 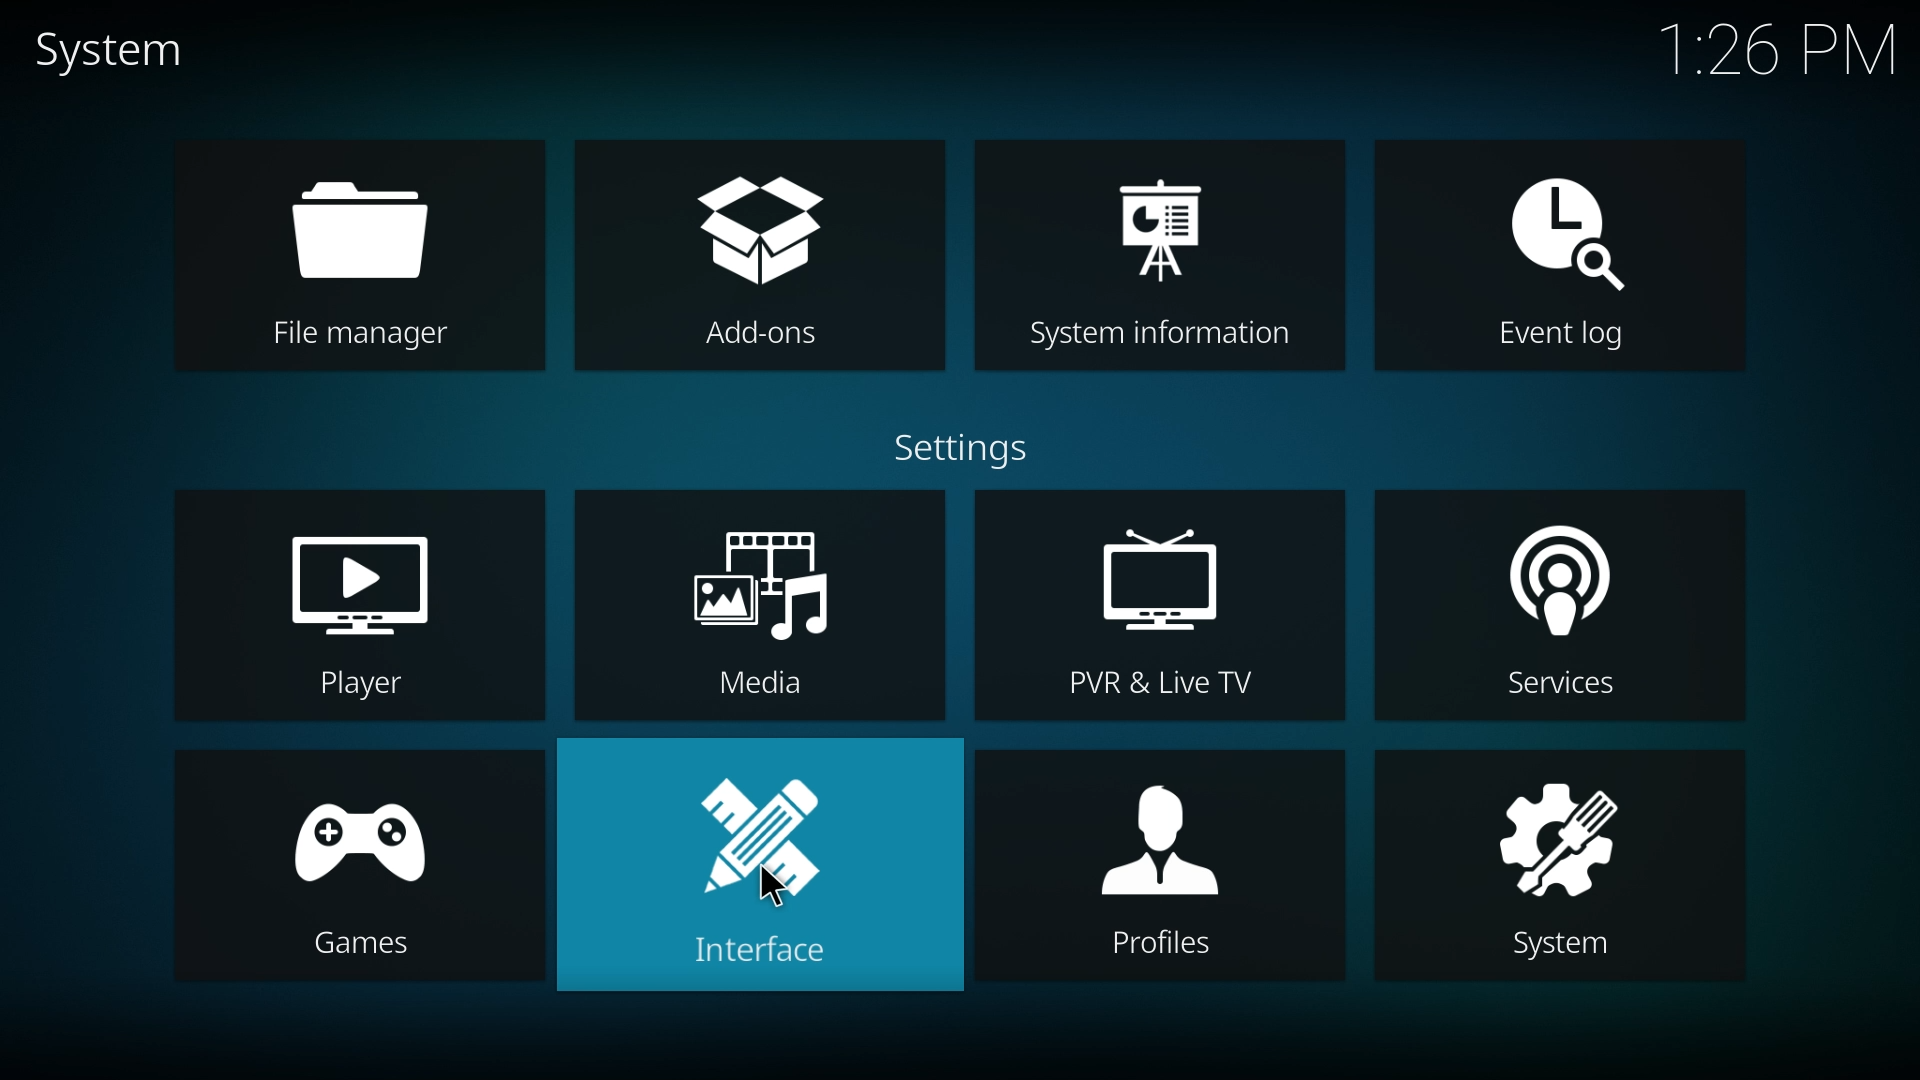 What do you see at coordinates (1558, 255) in the screenshot?
I see `event log` at bounding box center [1558, 255].